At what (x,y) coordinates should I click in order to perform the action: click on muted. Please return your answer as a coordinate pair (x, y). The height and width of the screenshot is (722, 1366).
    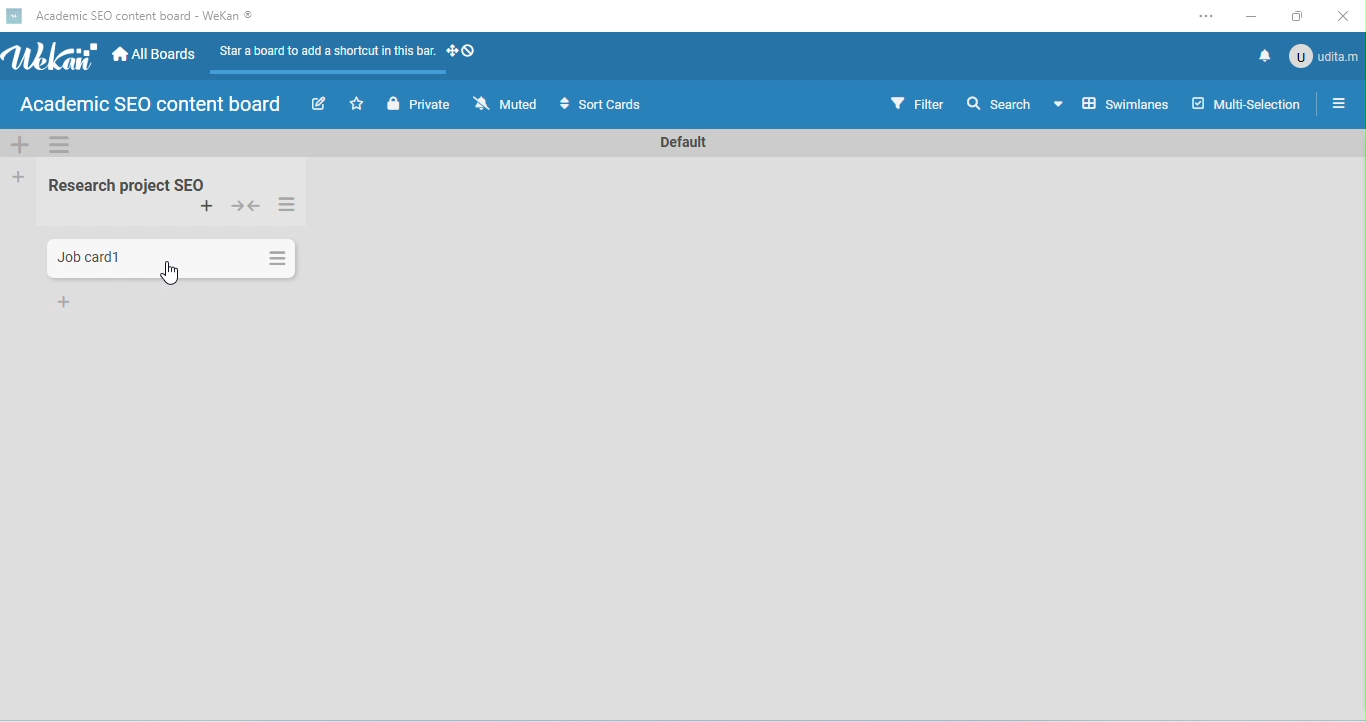
    Looking at the image, I should click on (507, 104).